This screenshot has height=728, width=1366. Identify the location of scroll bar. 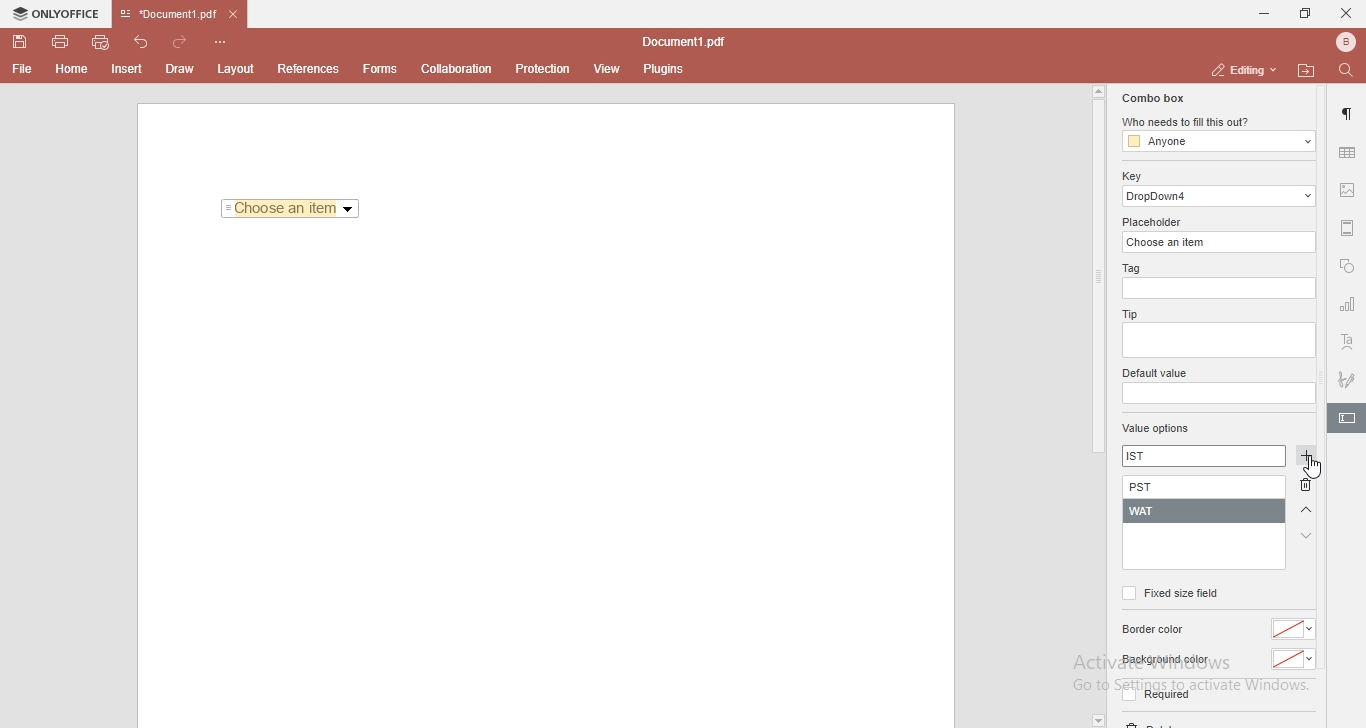
(1097, 270).